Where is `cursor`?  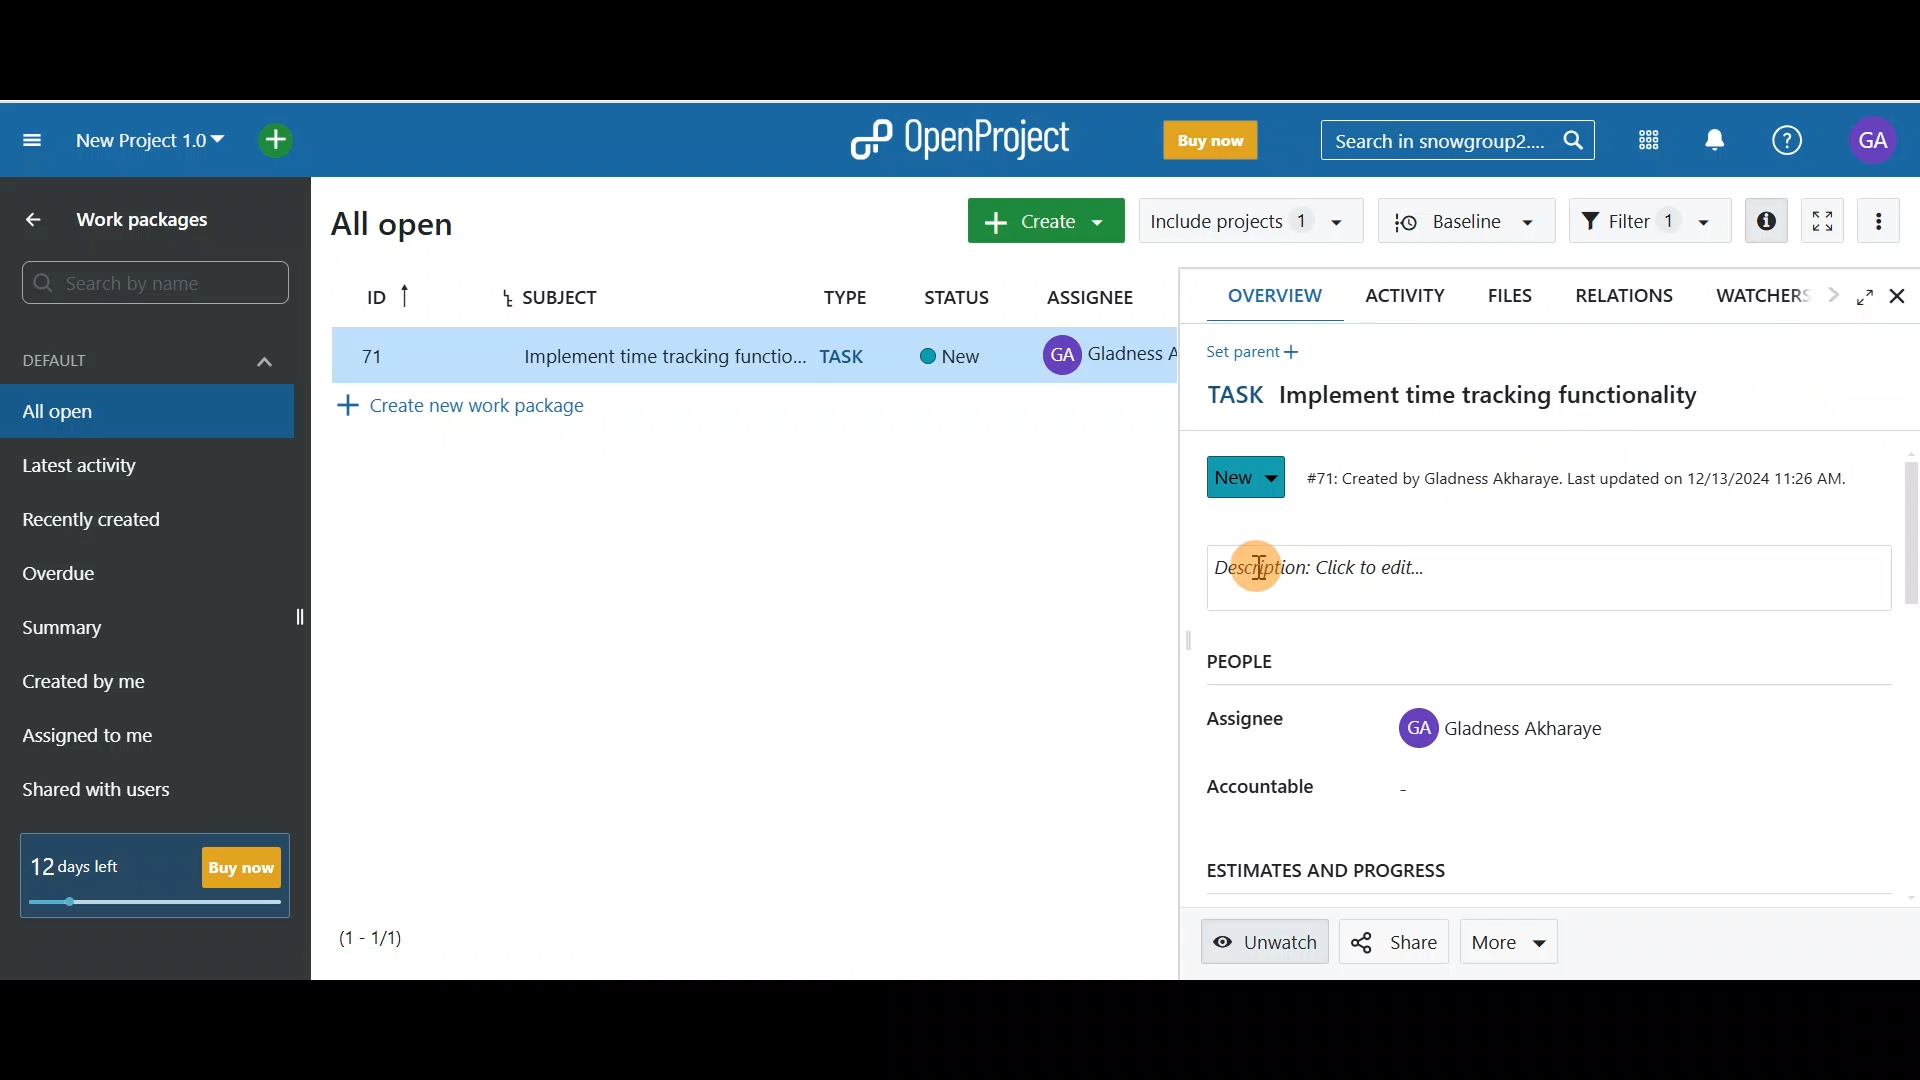
cursor is located at coordinates (1266, 569).